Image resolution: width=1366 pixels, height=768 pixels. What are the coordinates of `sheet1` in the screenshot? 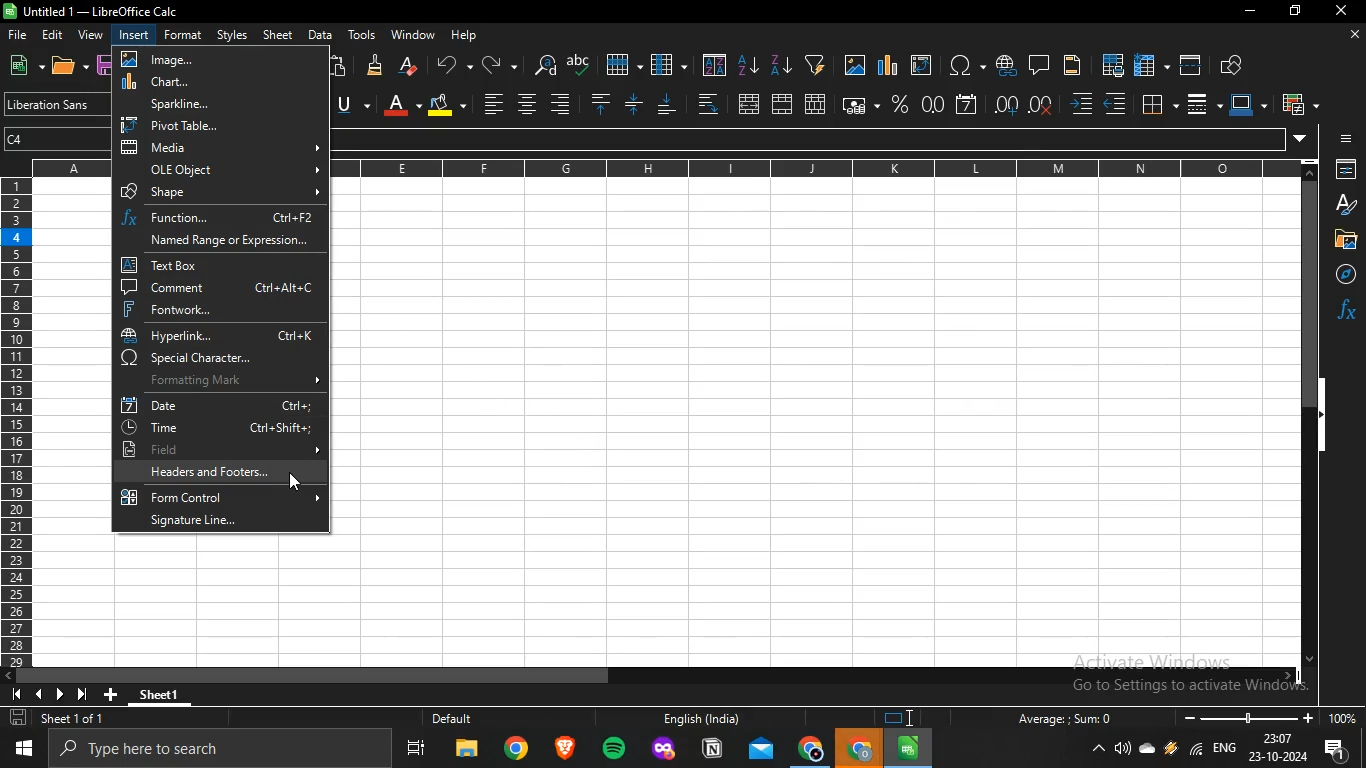 It's located at (171, 692).